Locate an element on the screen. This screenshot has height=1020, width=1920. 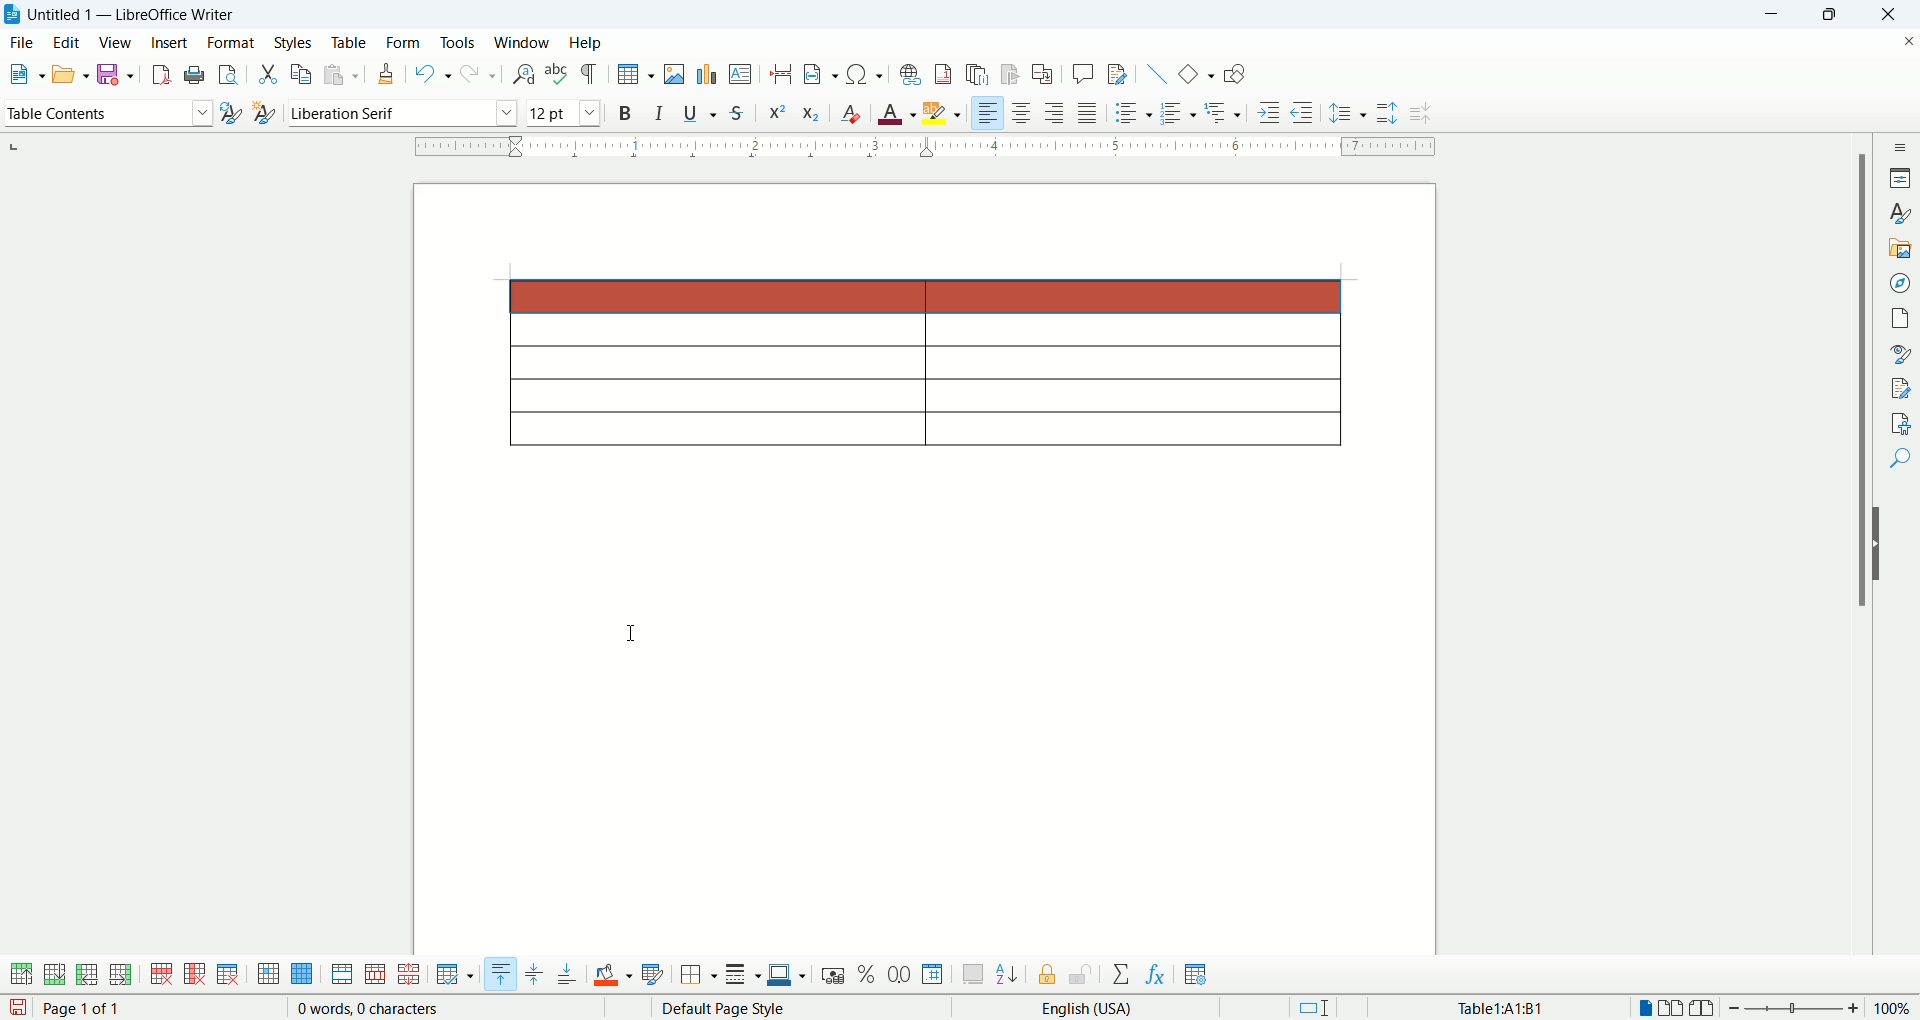
insert chart is located at coordinates (706, 73).